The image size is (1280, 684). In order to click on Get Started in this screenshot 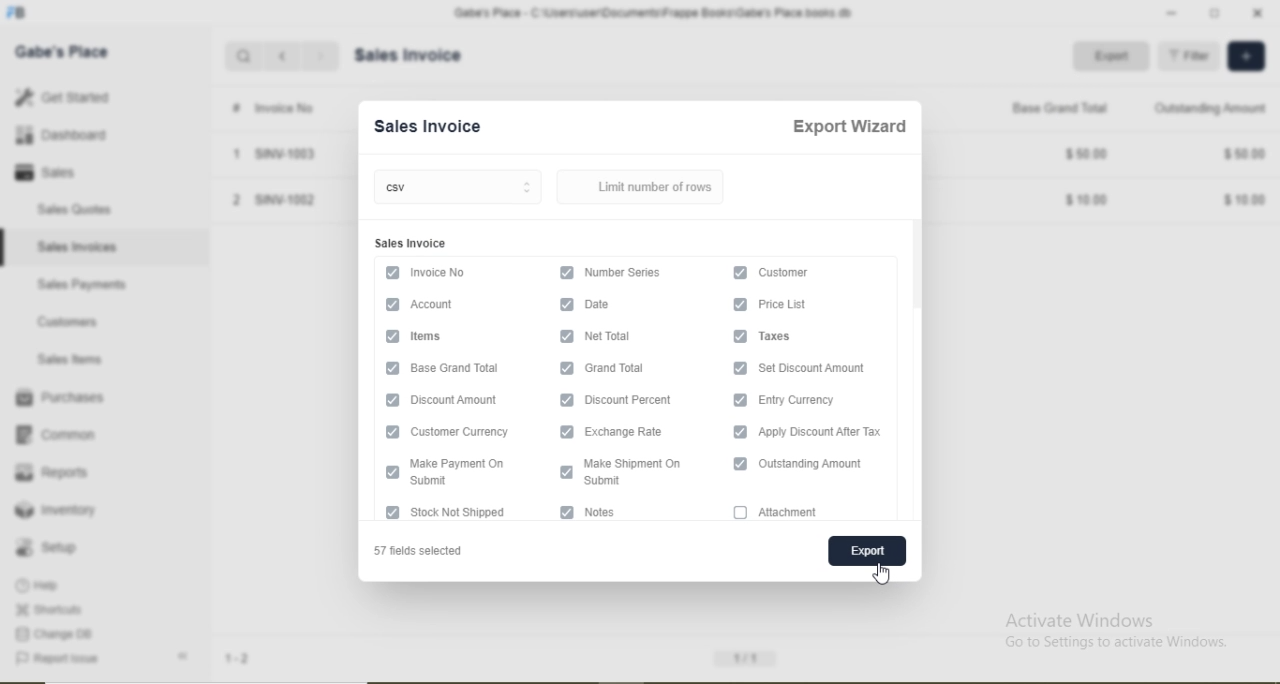, I will do `click(67, 96)`.